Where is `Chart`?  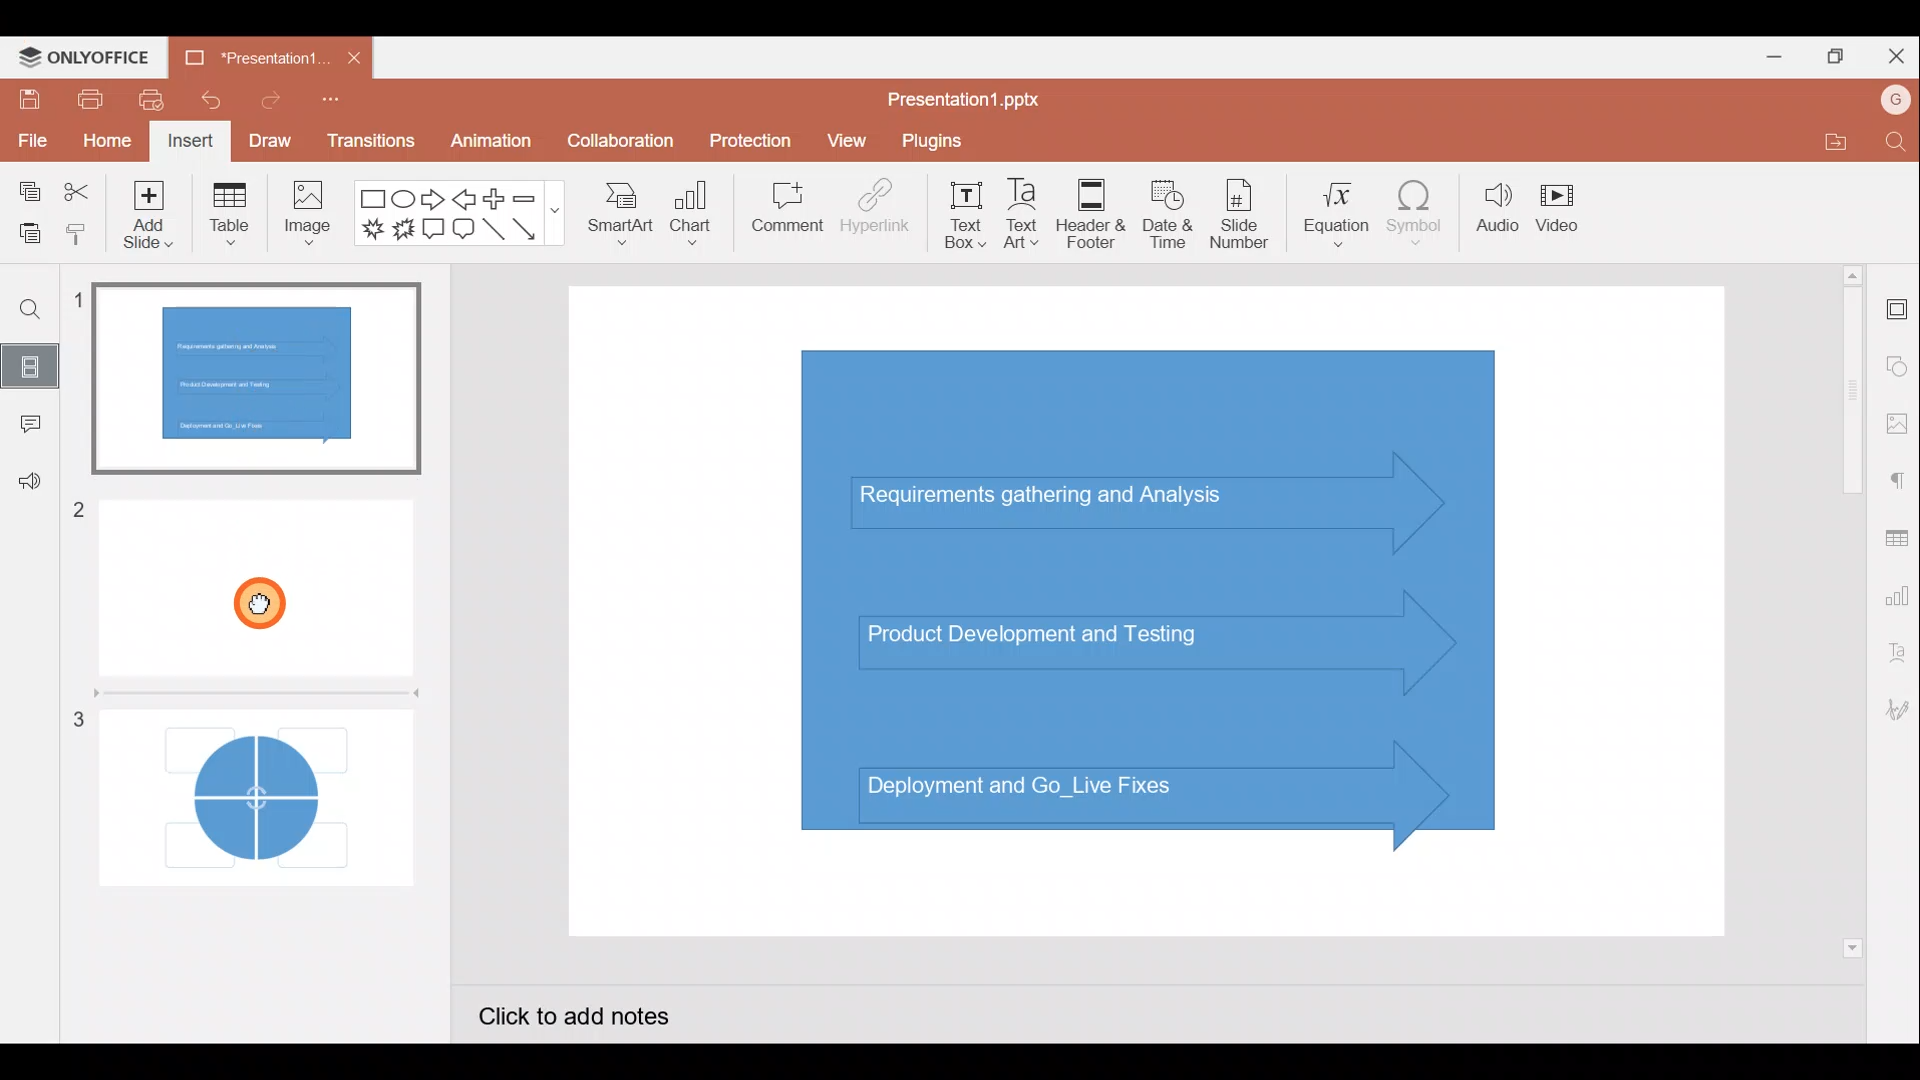
Chart is located at coordinates (696, 219).